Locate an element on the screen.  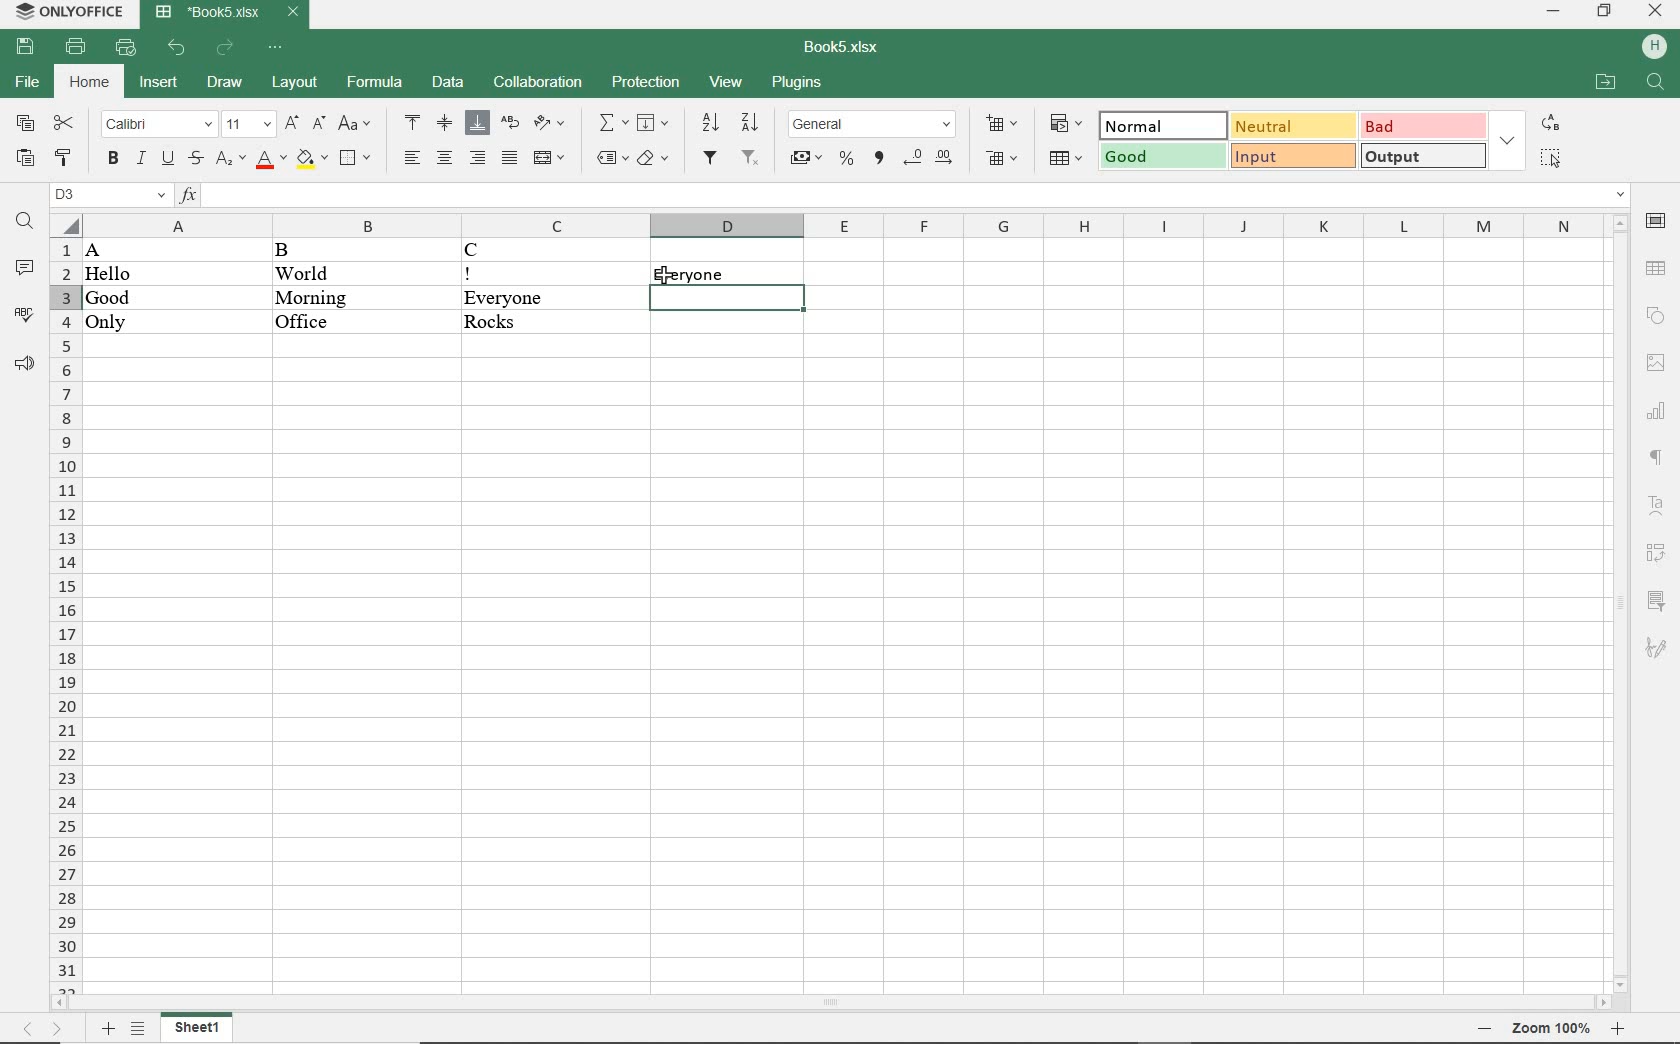
move down is located at coordinates (1619, 983).